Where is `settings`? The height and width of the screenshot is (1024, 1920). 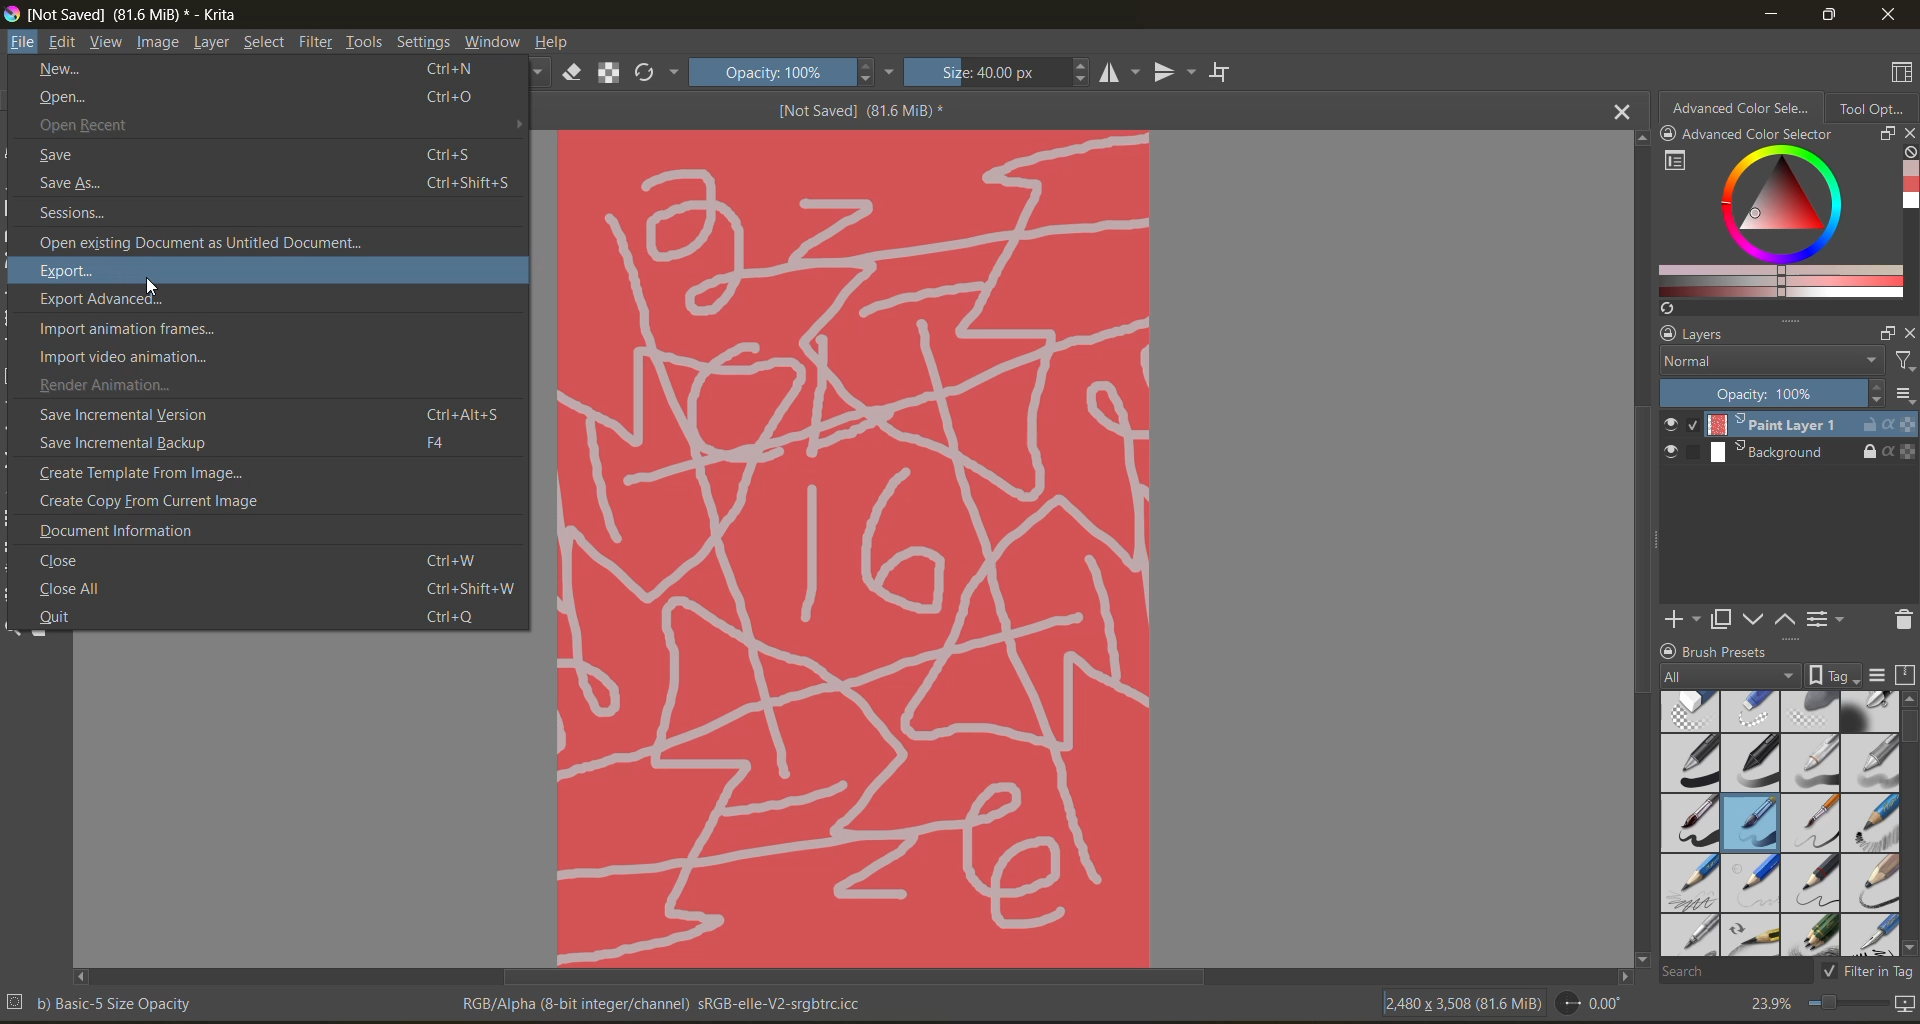
settings is located at coordinates (423, 42).